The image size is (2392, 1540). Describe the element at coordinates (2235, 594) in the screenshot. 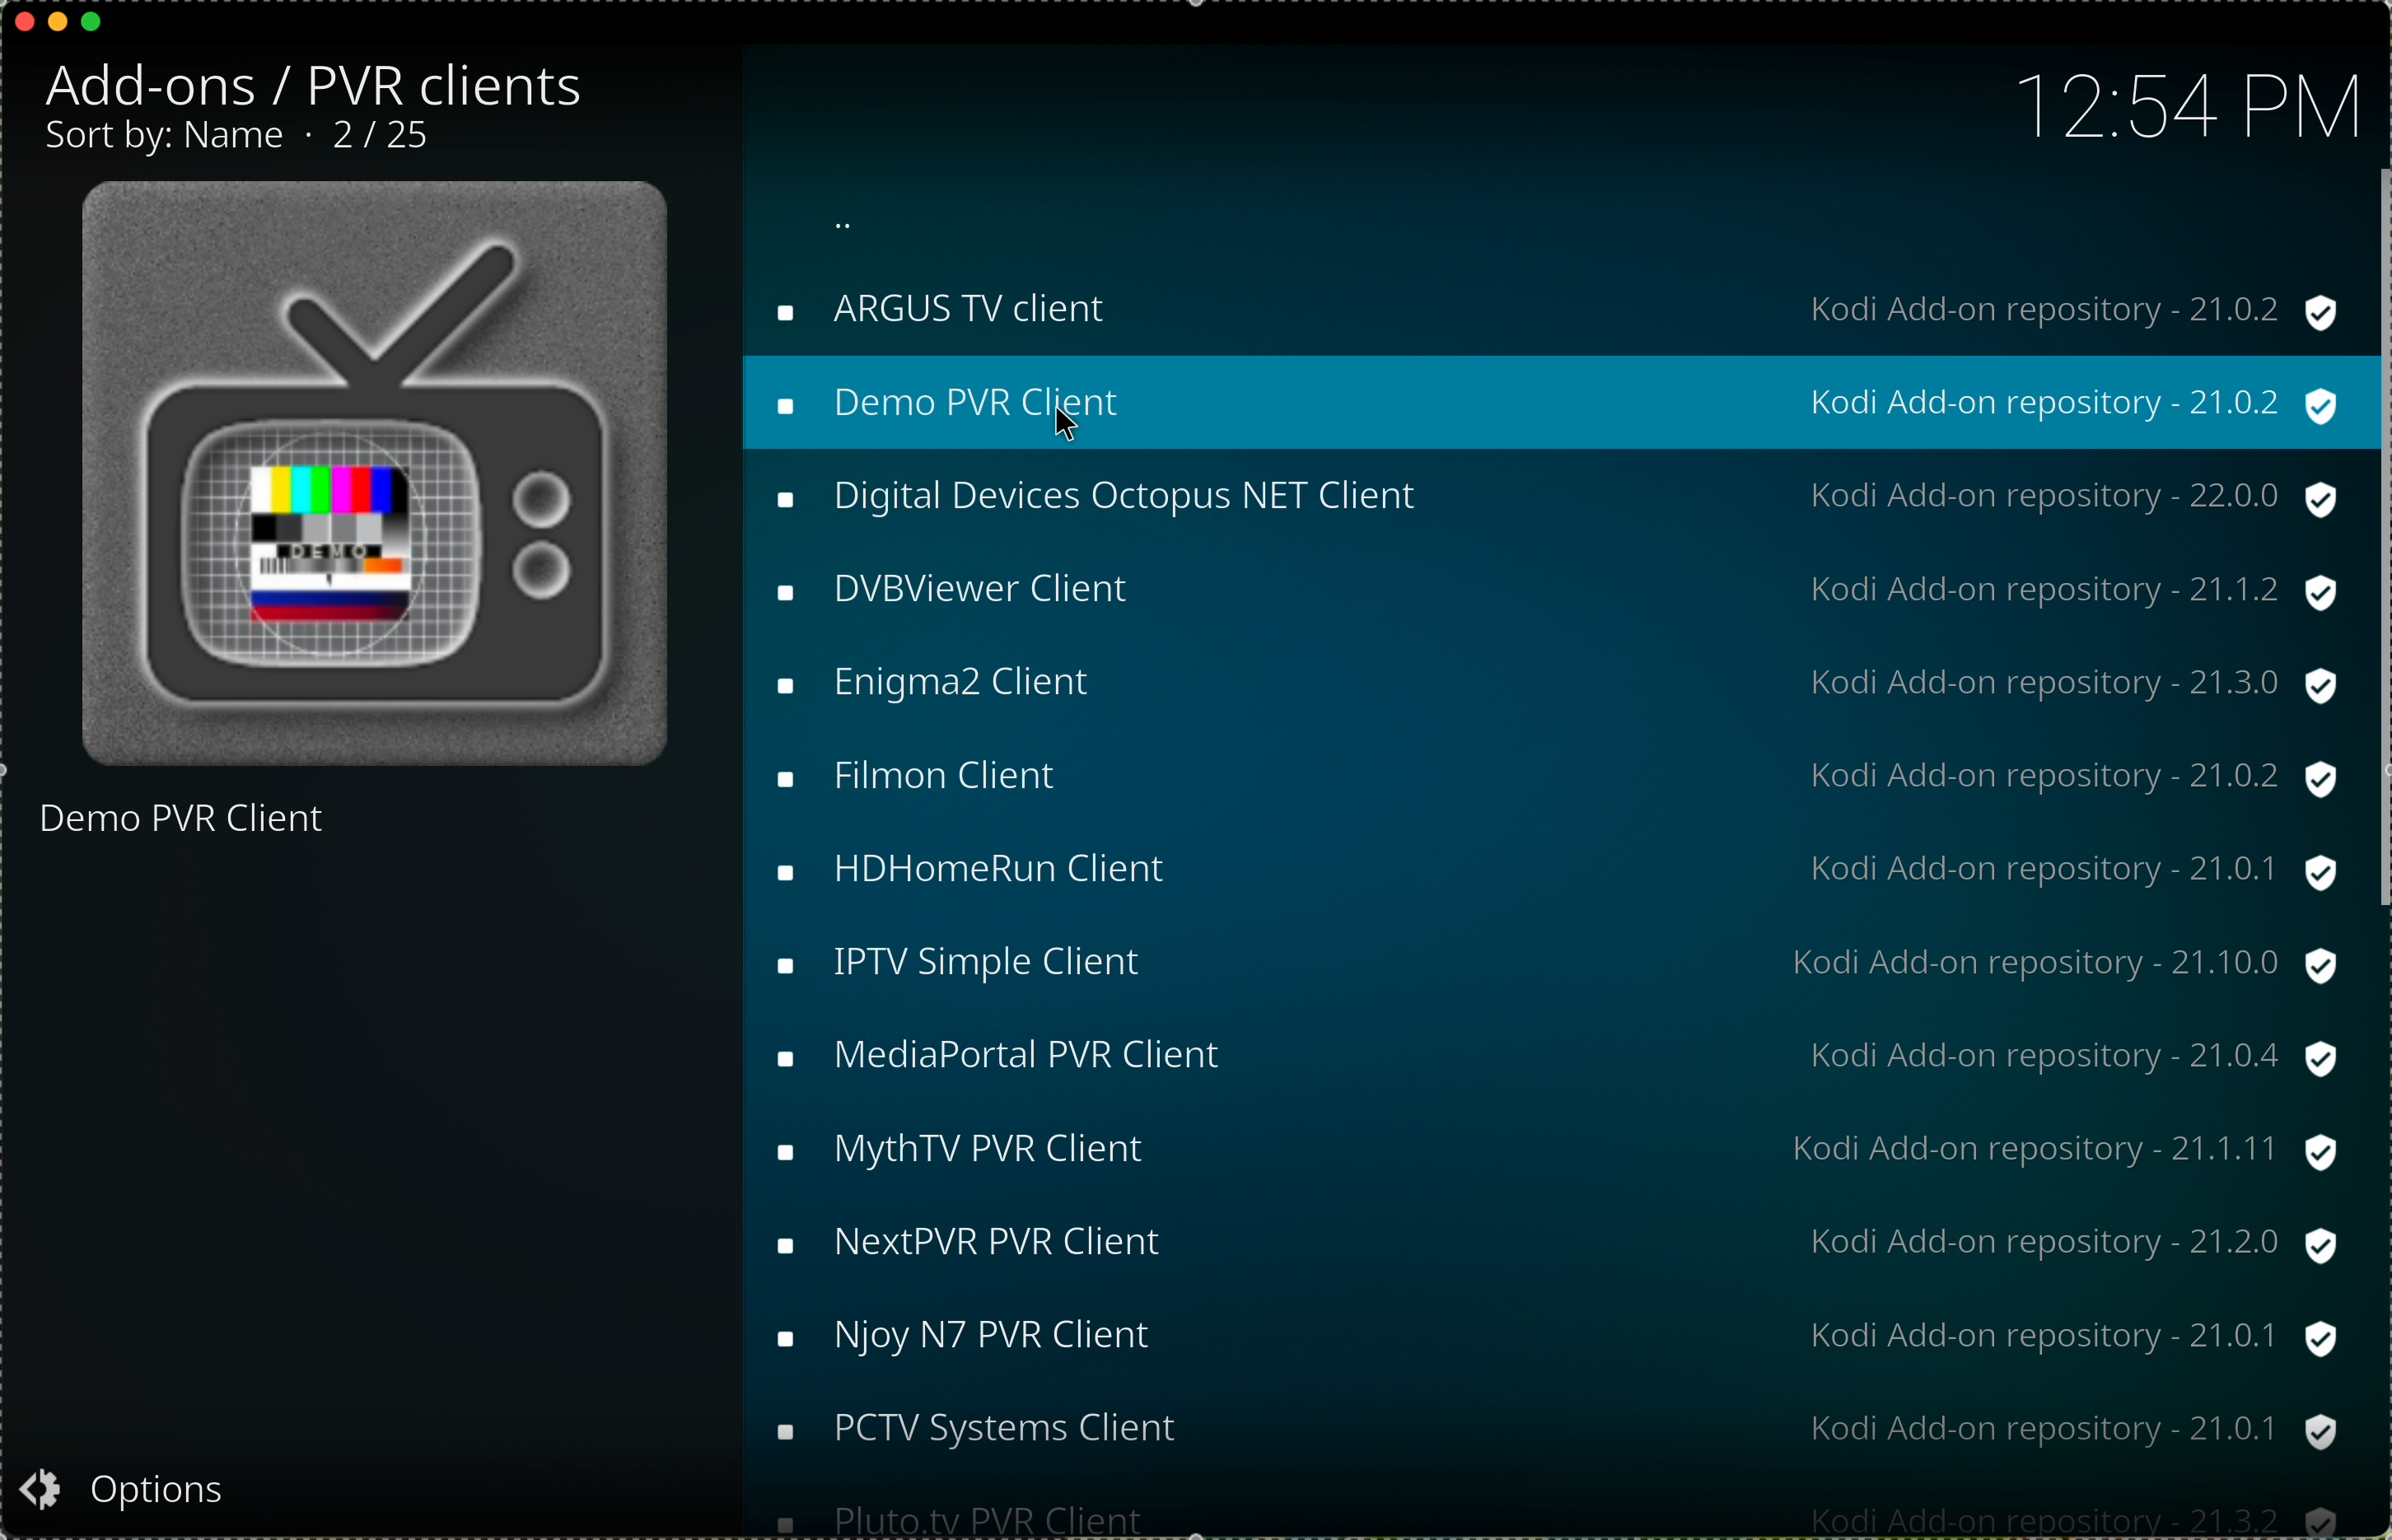

I see `21.1.2` at that location.